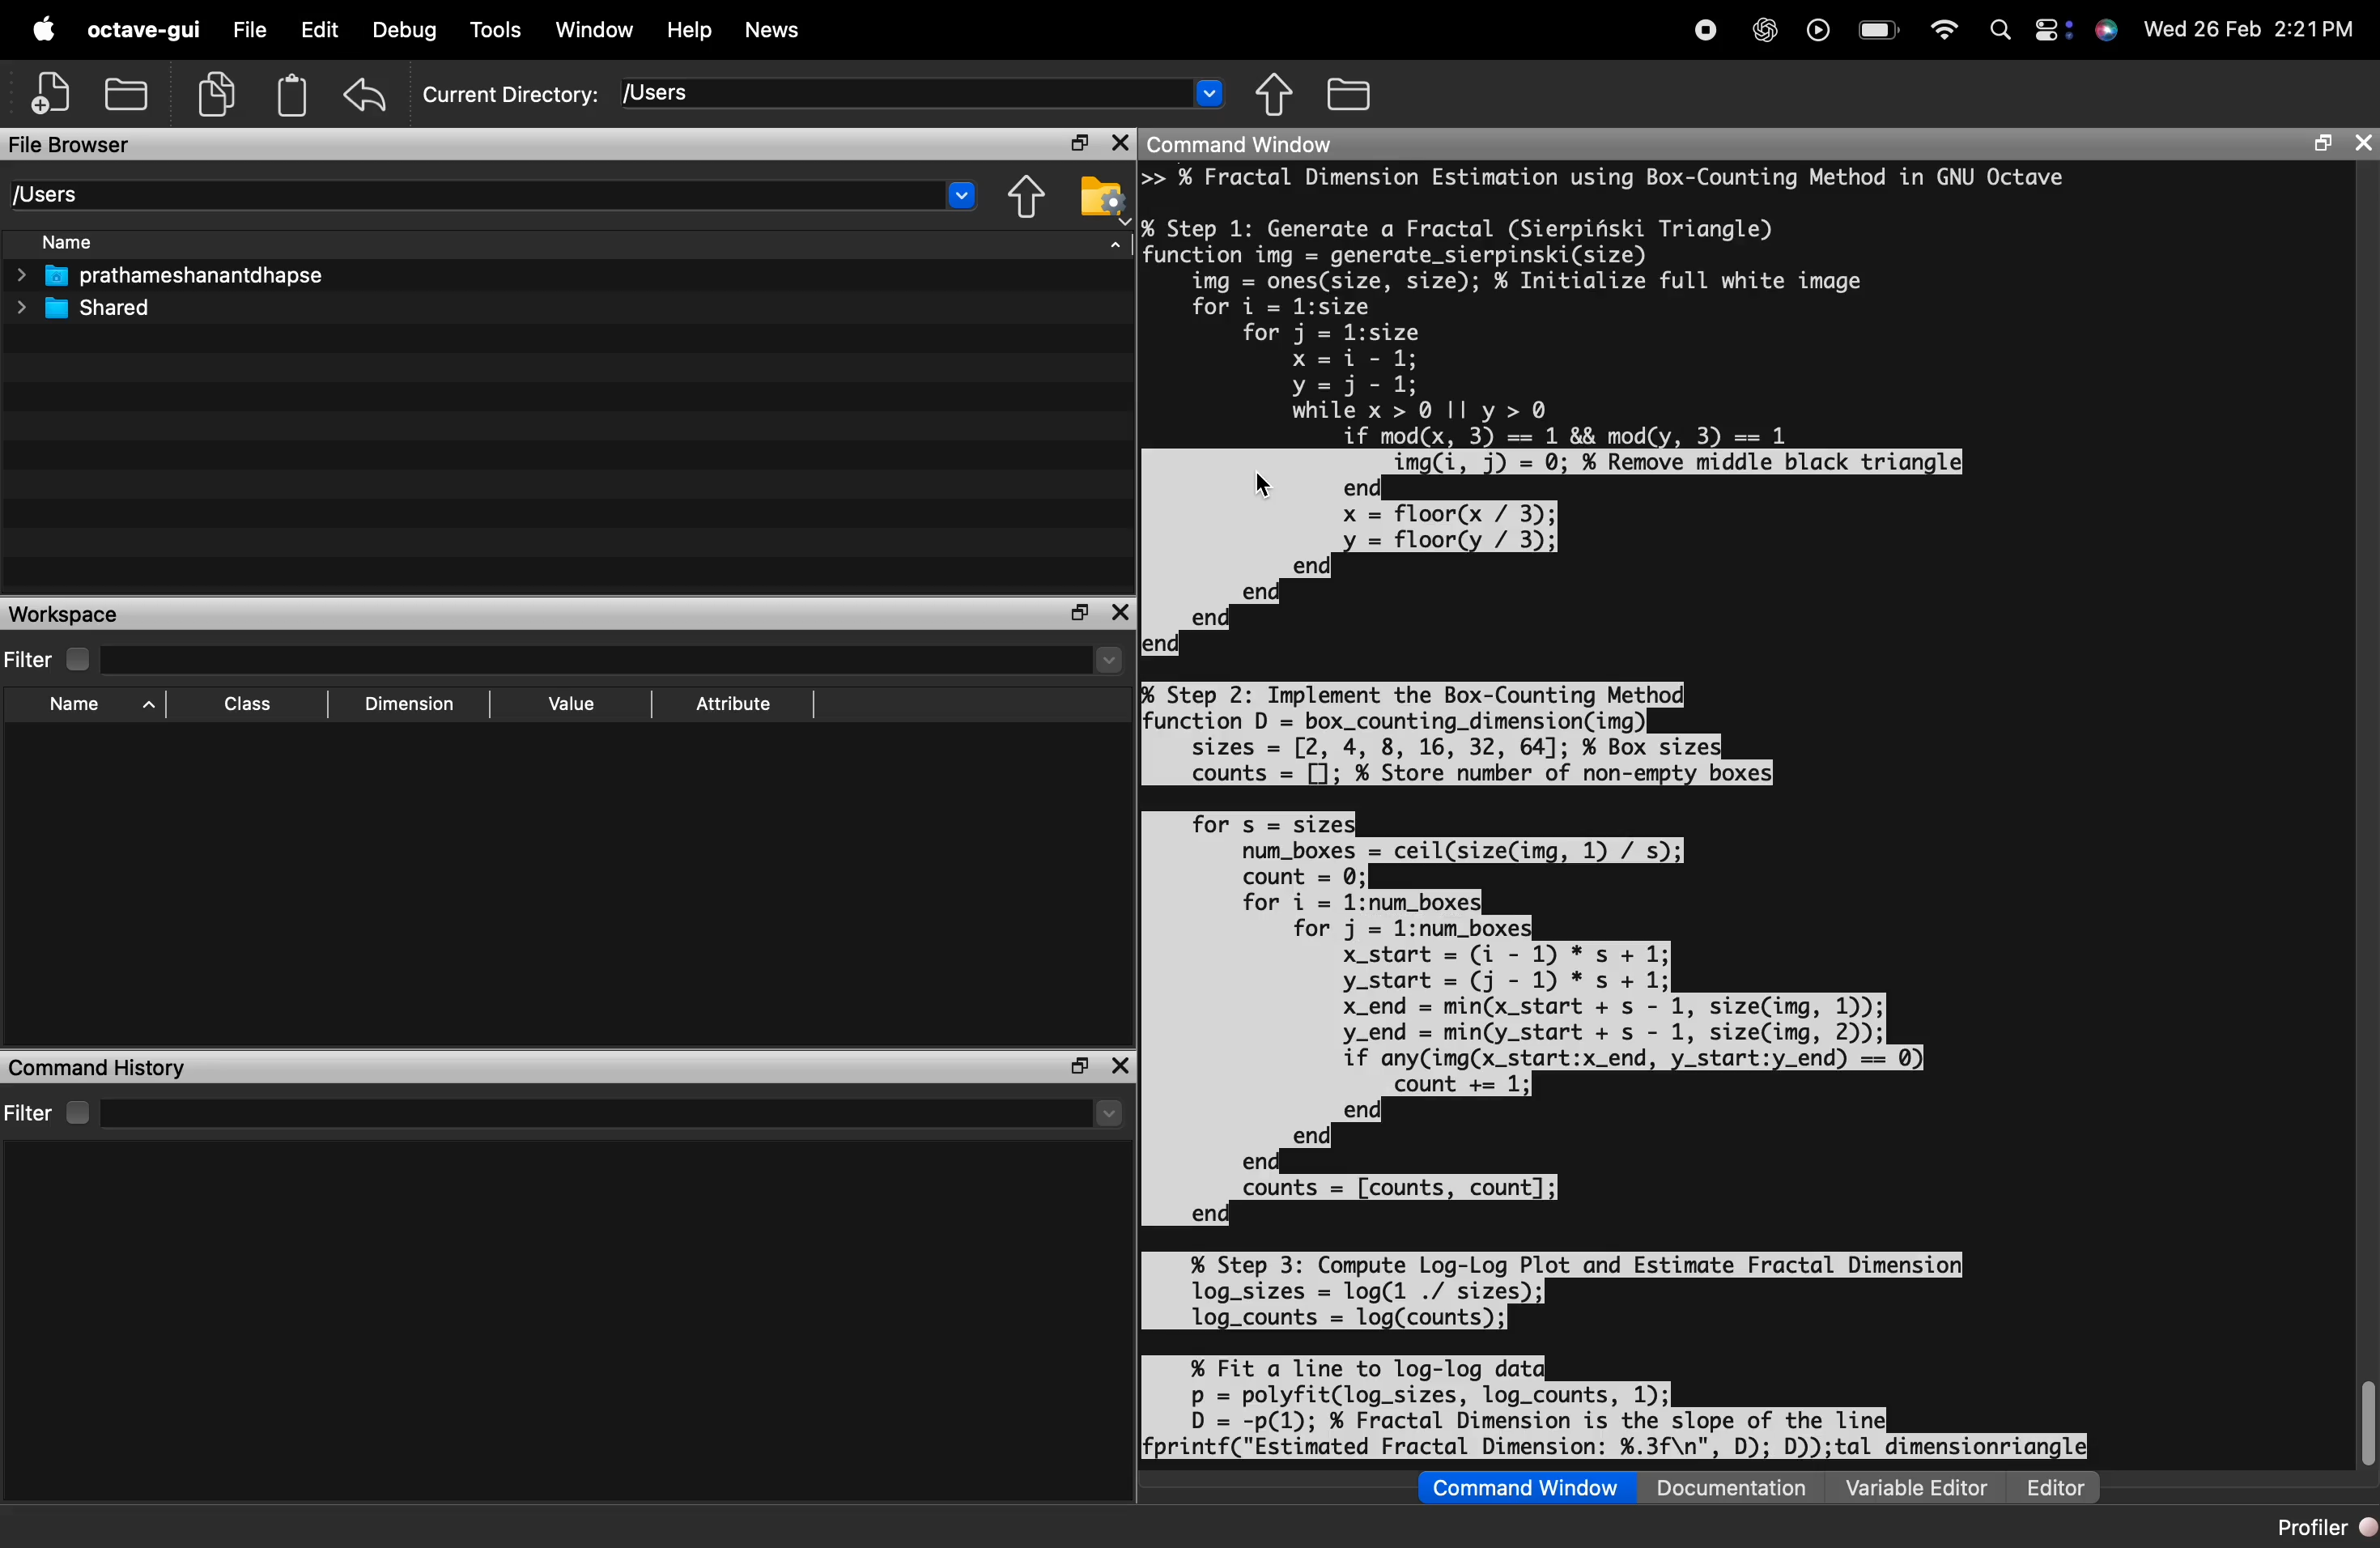 The image size is (2380, 1548). Describe the element at coordinates (2110, 24) in the screenshot. I see `siri` at that location.